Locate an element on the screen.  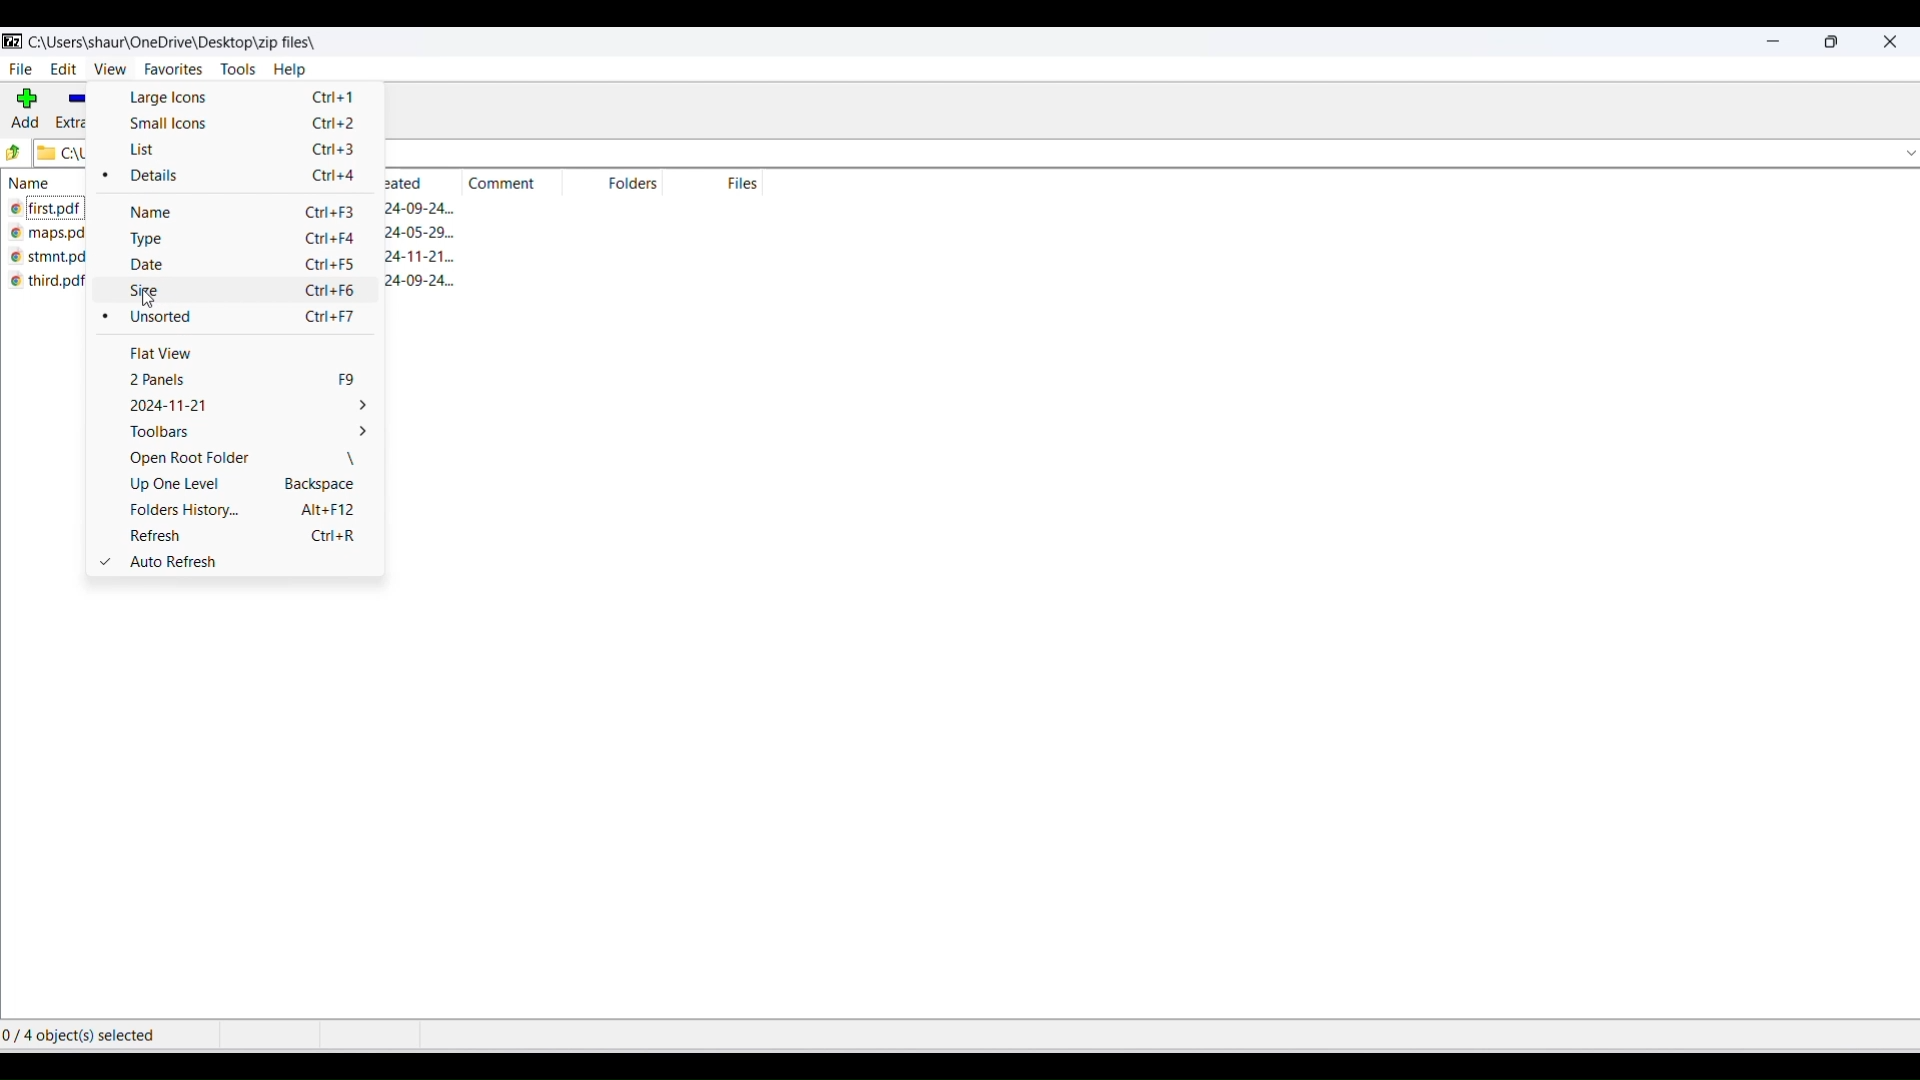
creation date is located at coordinates (429, 233).